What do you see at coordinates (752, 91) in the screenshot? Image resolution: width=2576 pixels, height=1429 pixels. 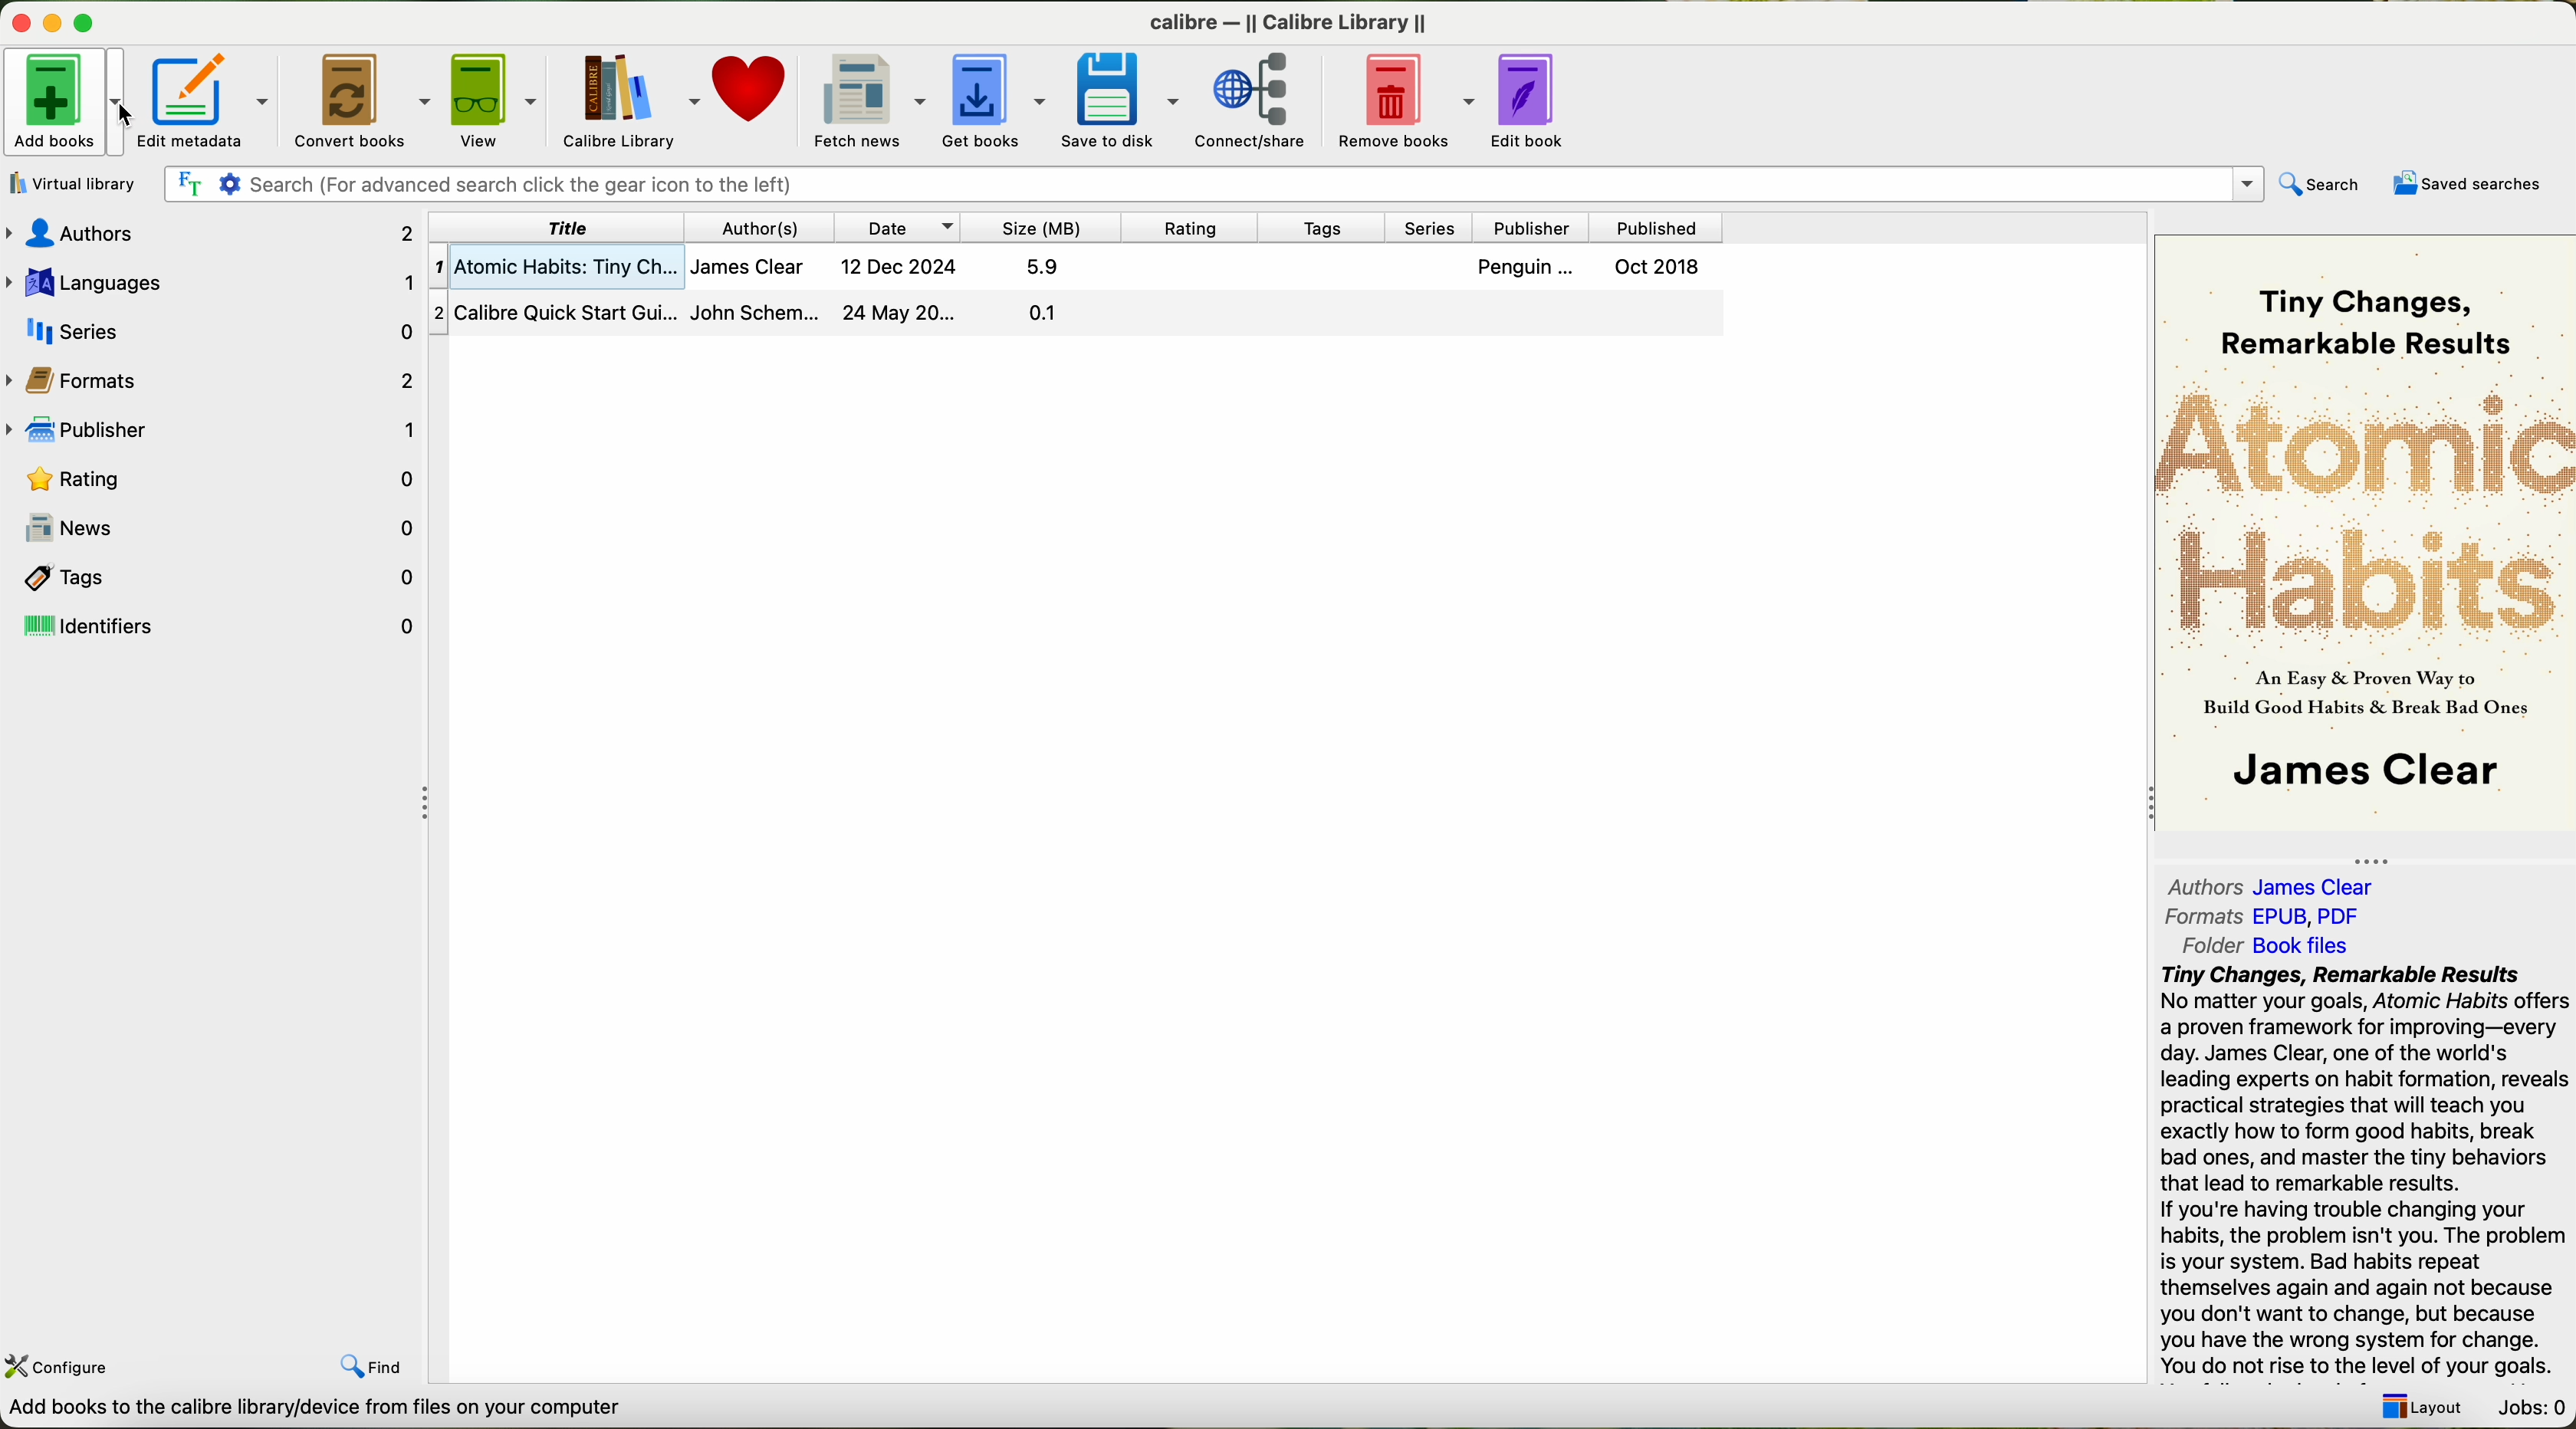 I see `donate` at bounding box center [752, 91].